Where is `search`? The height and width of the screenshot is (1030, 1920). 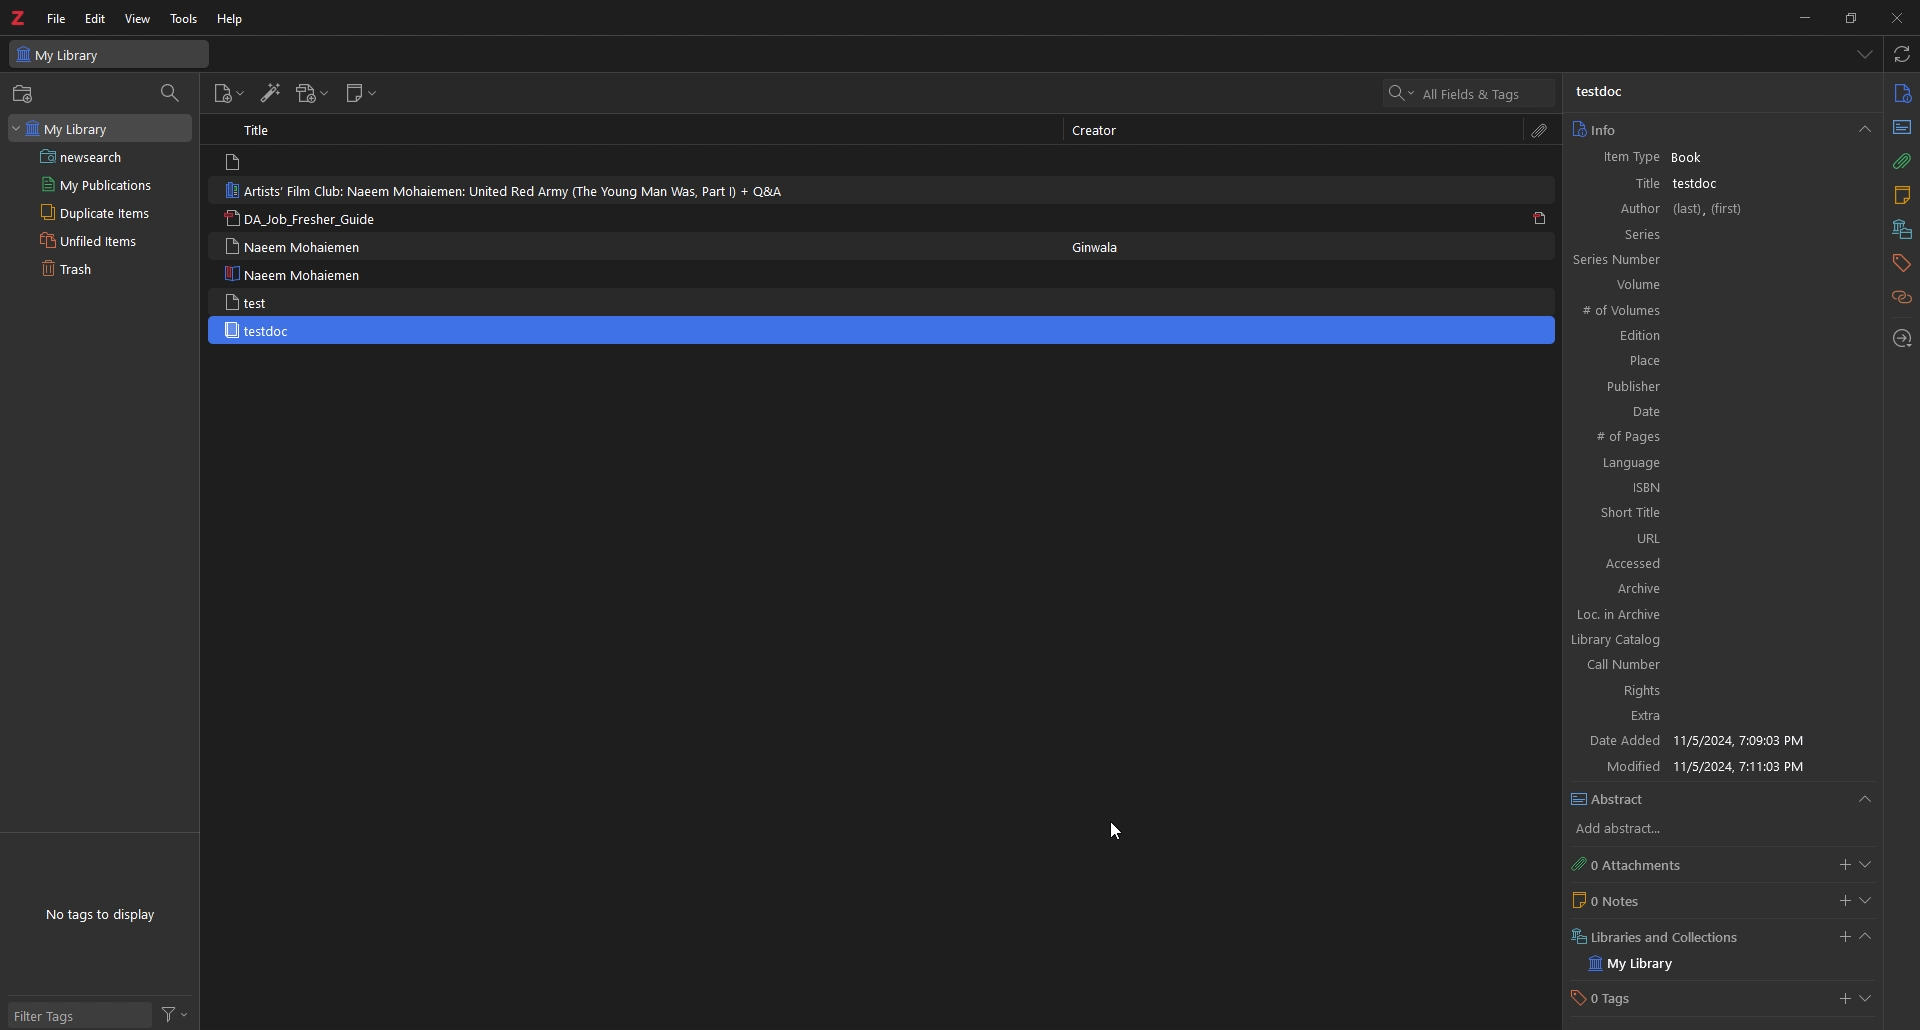
search is located at coordinates (1470, 93).